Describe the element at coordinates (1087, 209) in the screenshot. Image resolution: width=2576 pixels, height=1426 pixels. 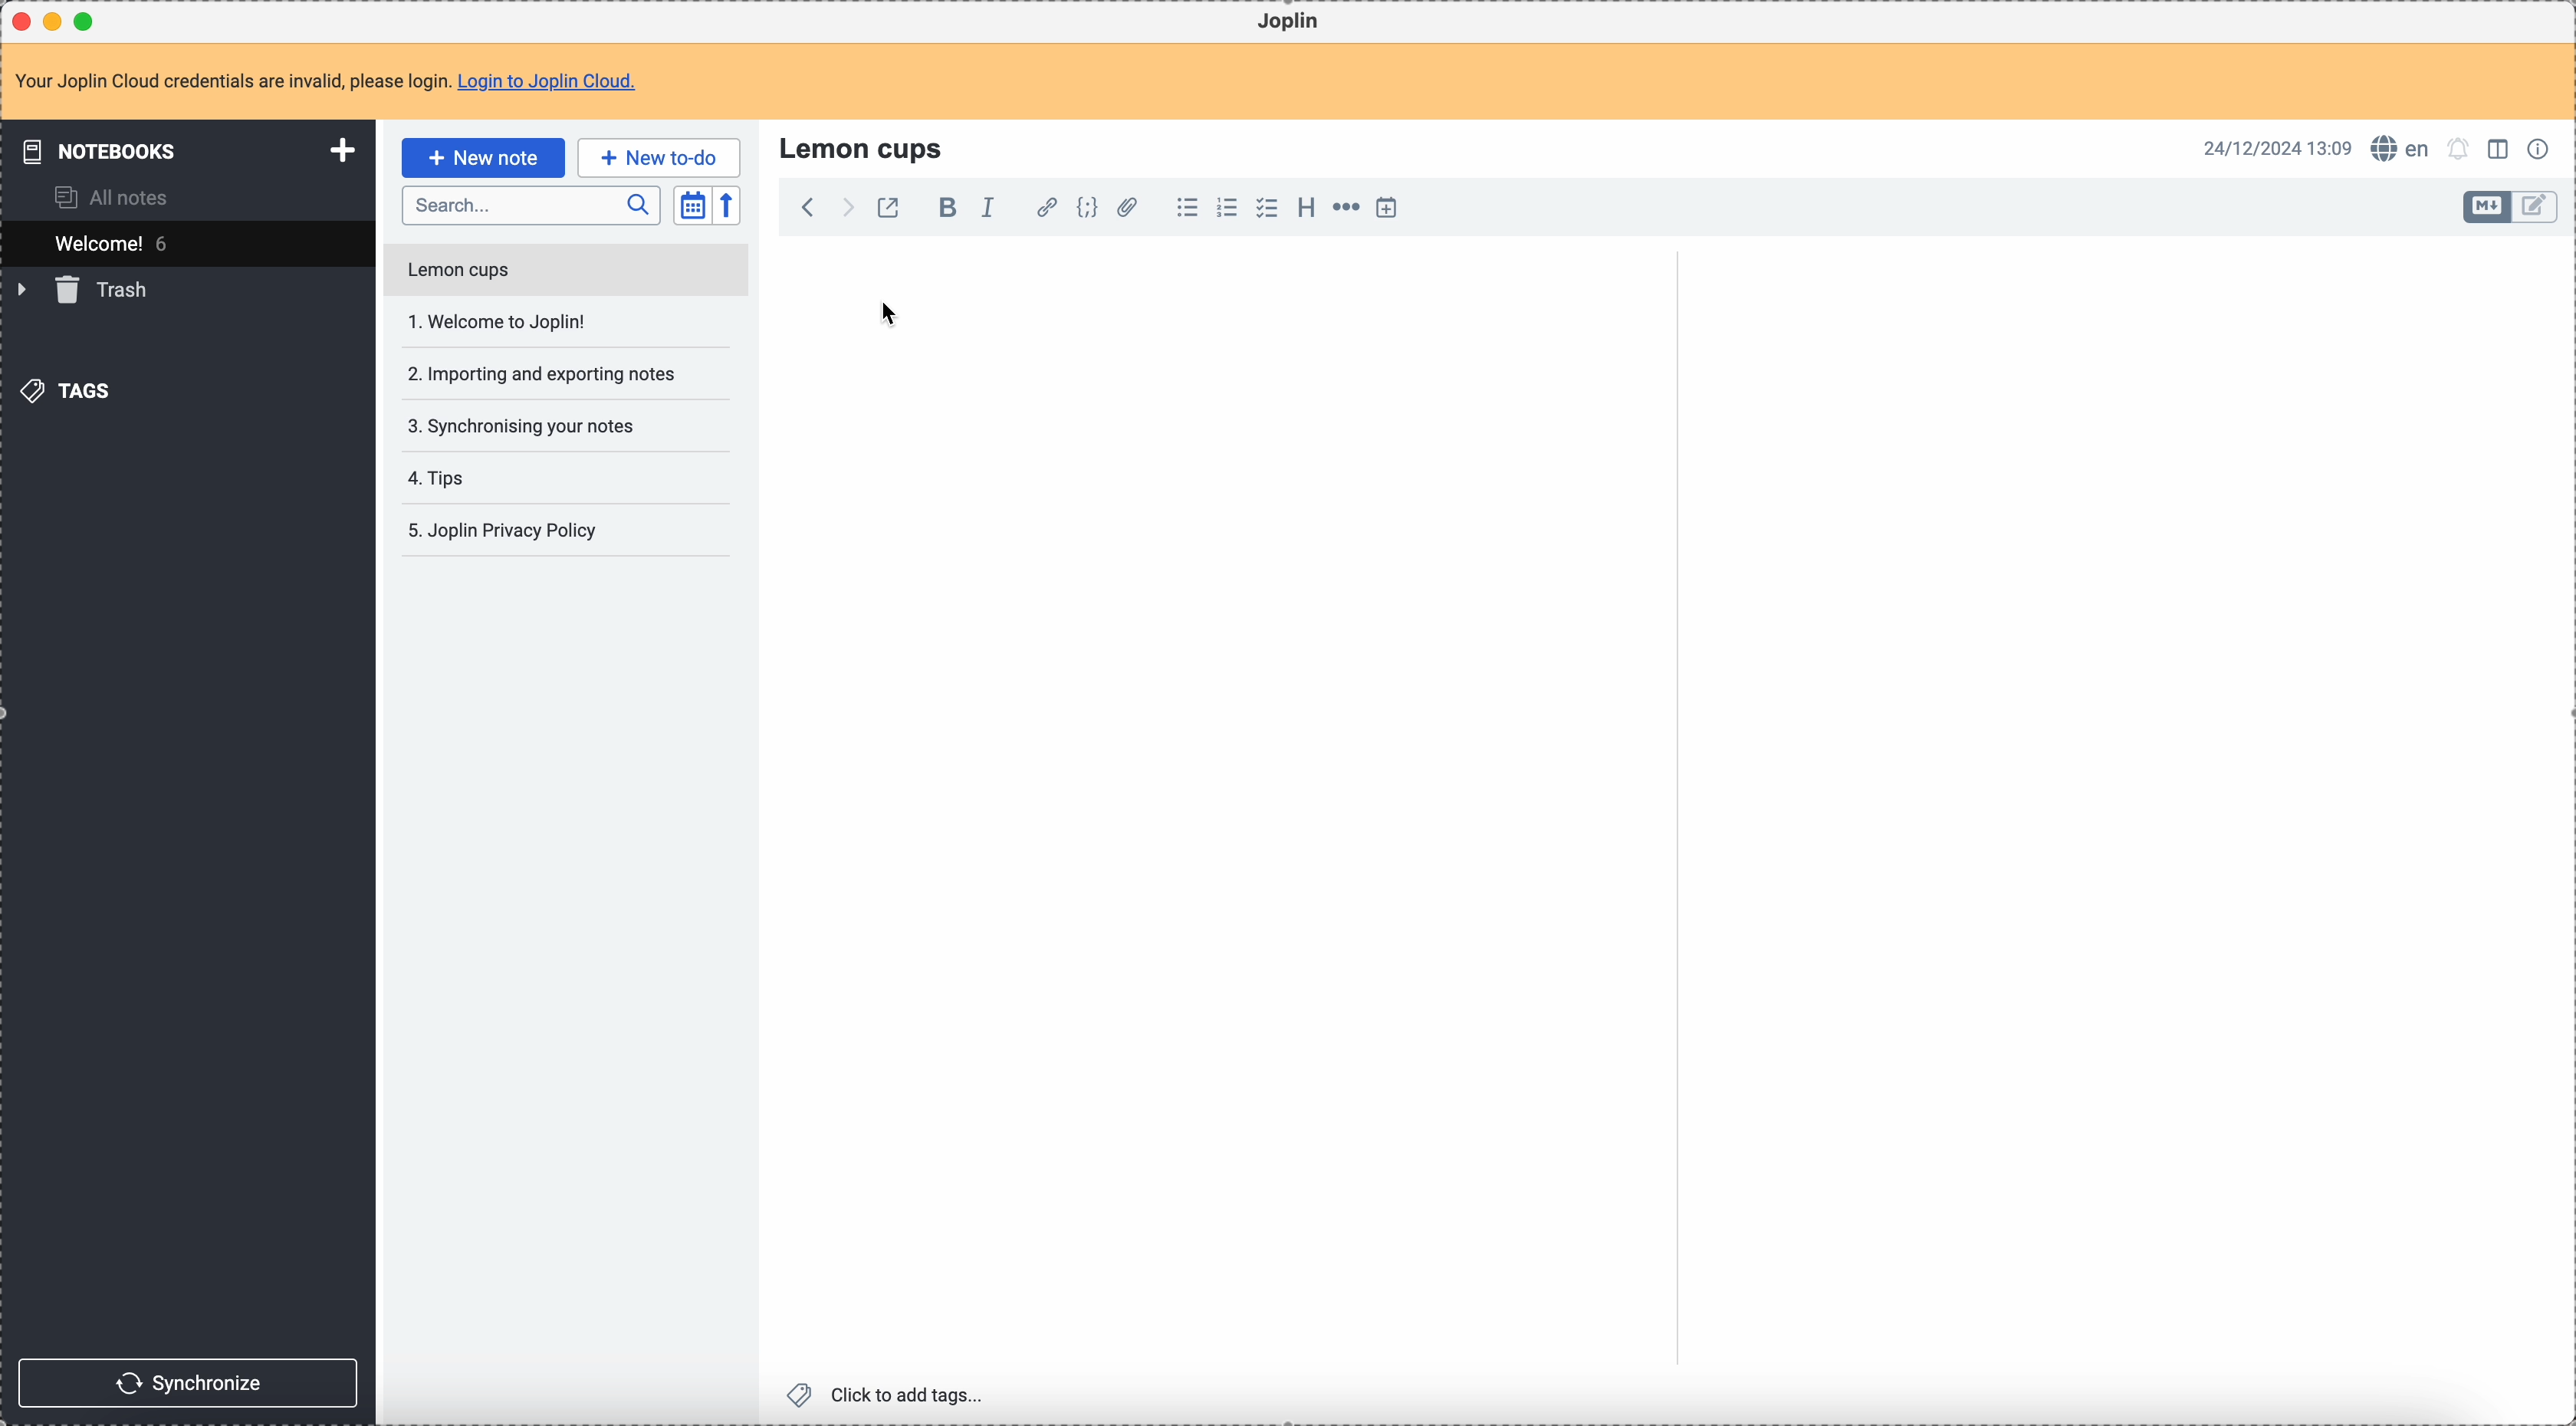
I see `code` at that location.